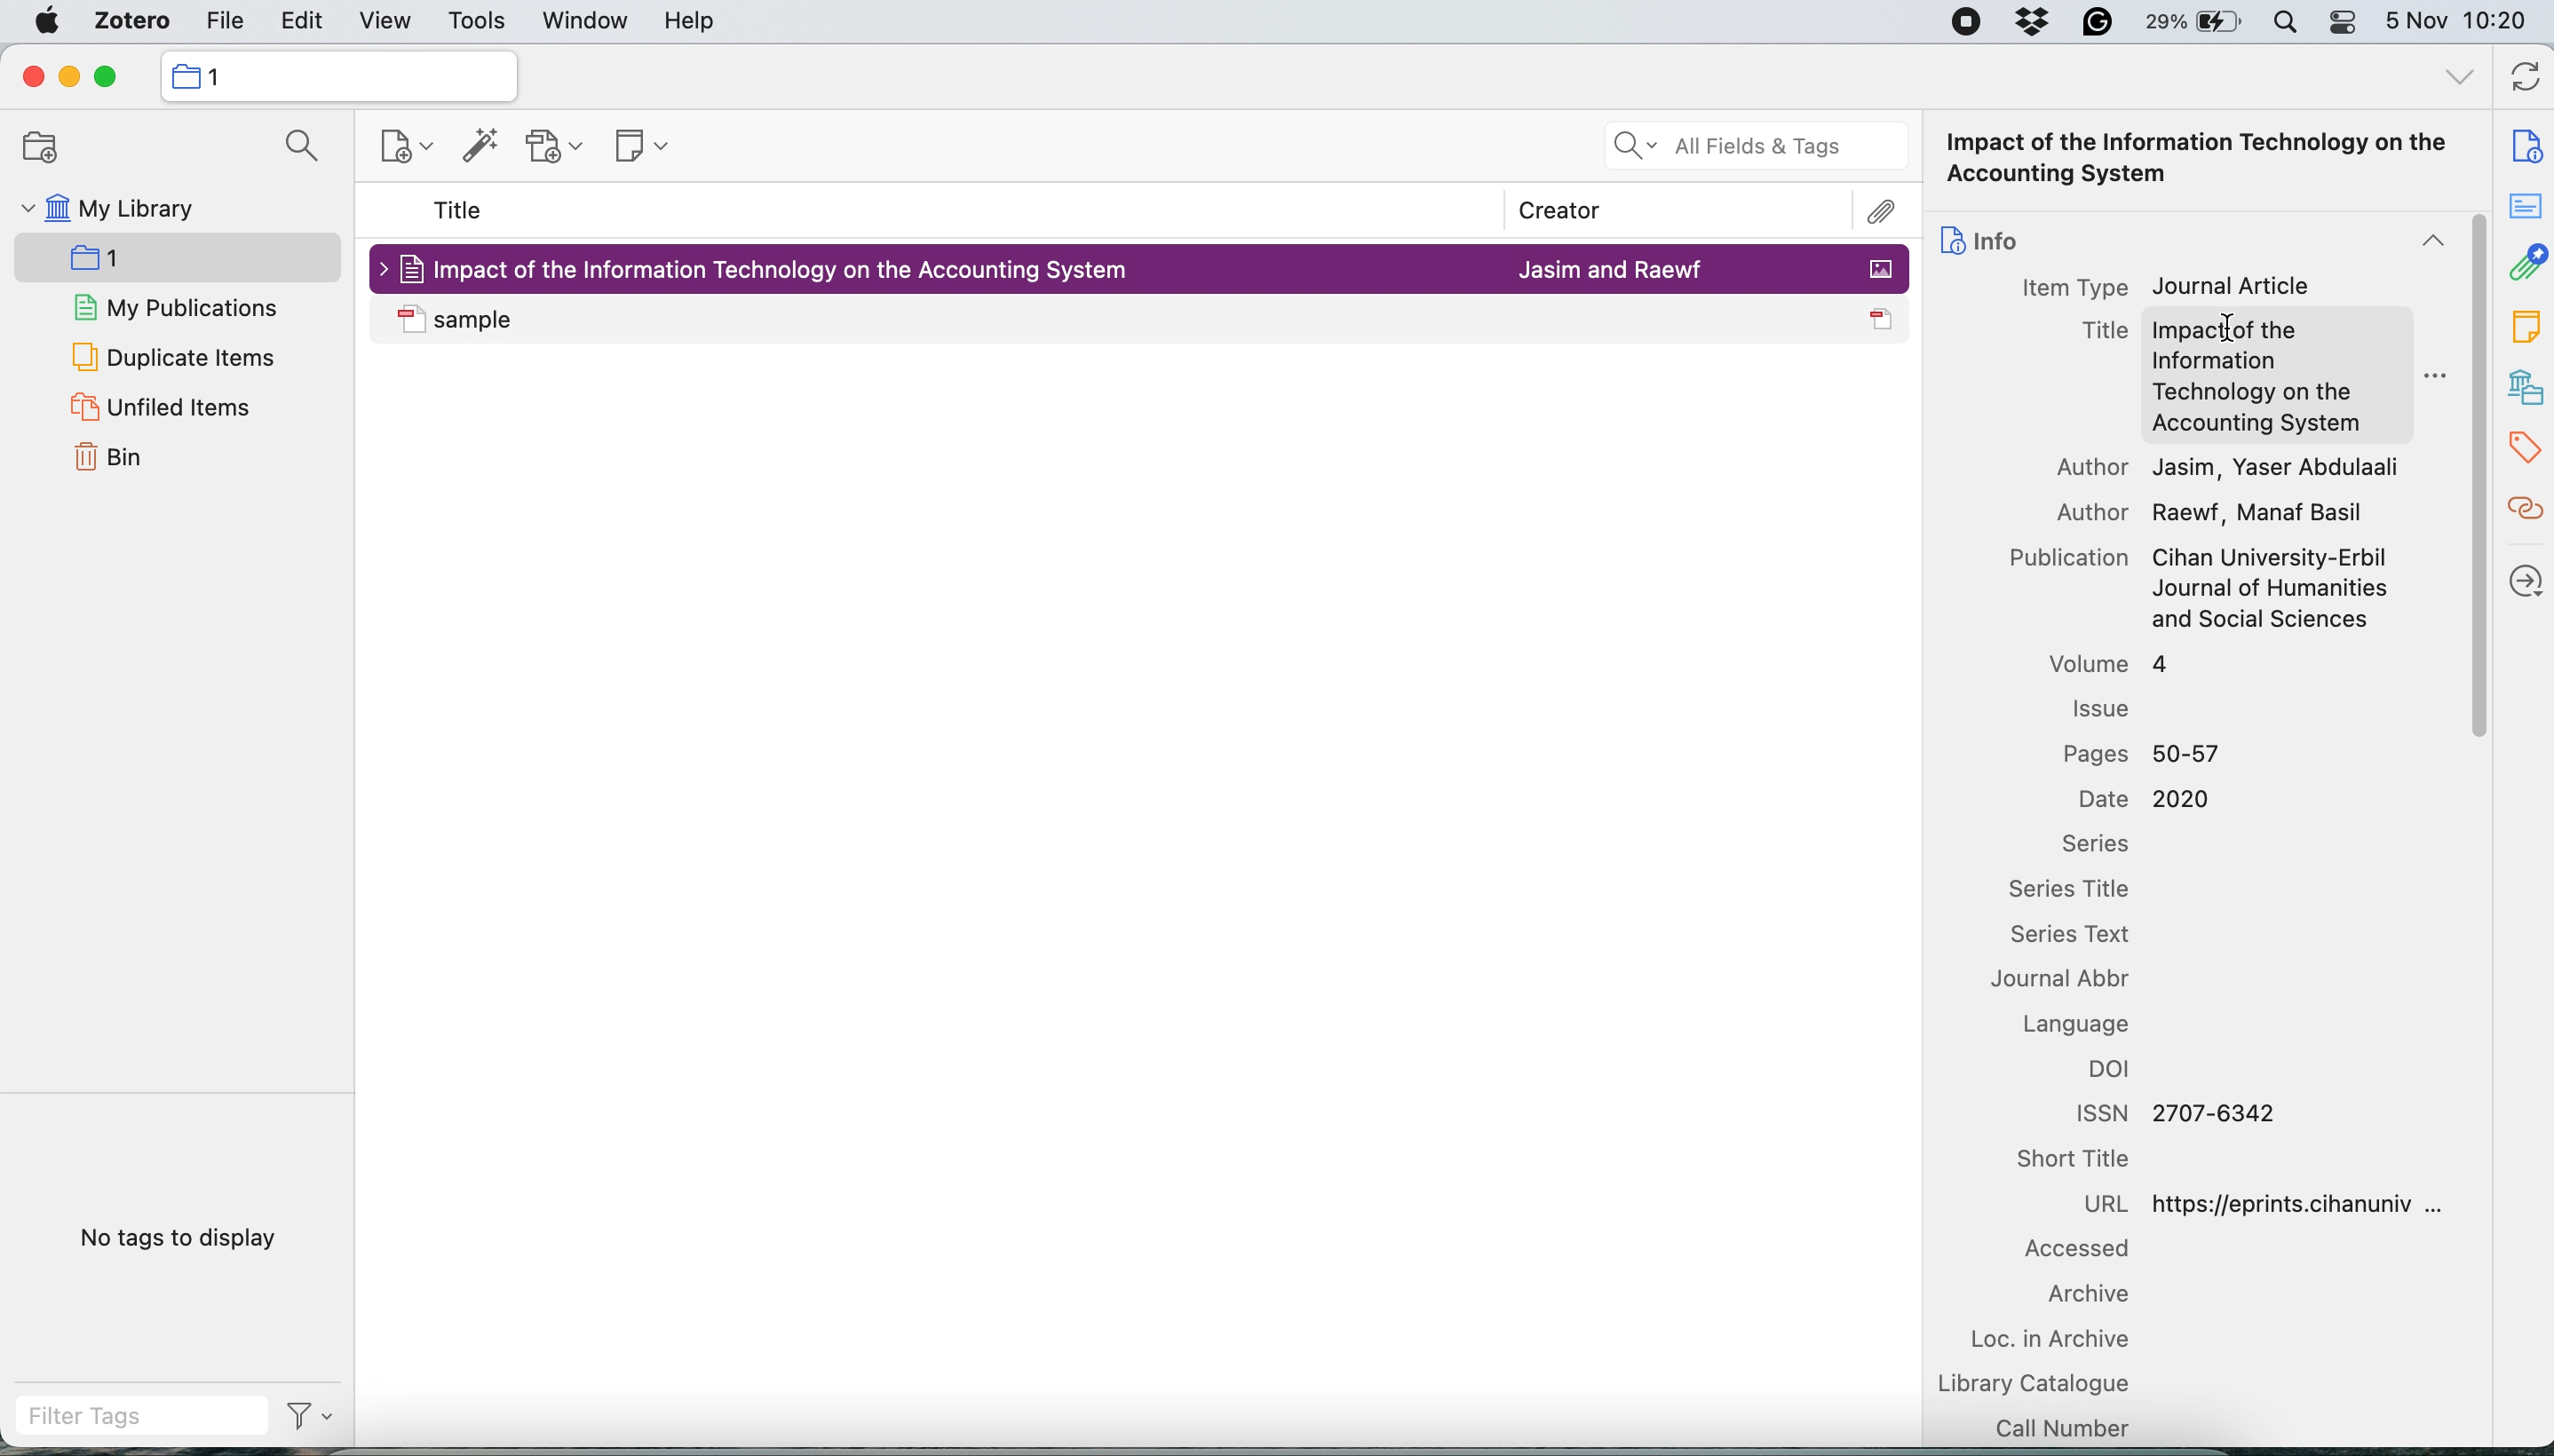 Image resolution: width=2554 pixels, height=1456 pixels. Describe the element at coordinates (44, 22) in the screenshot. I see `system logo` at that location.